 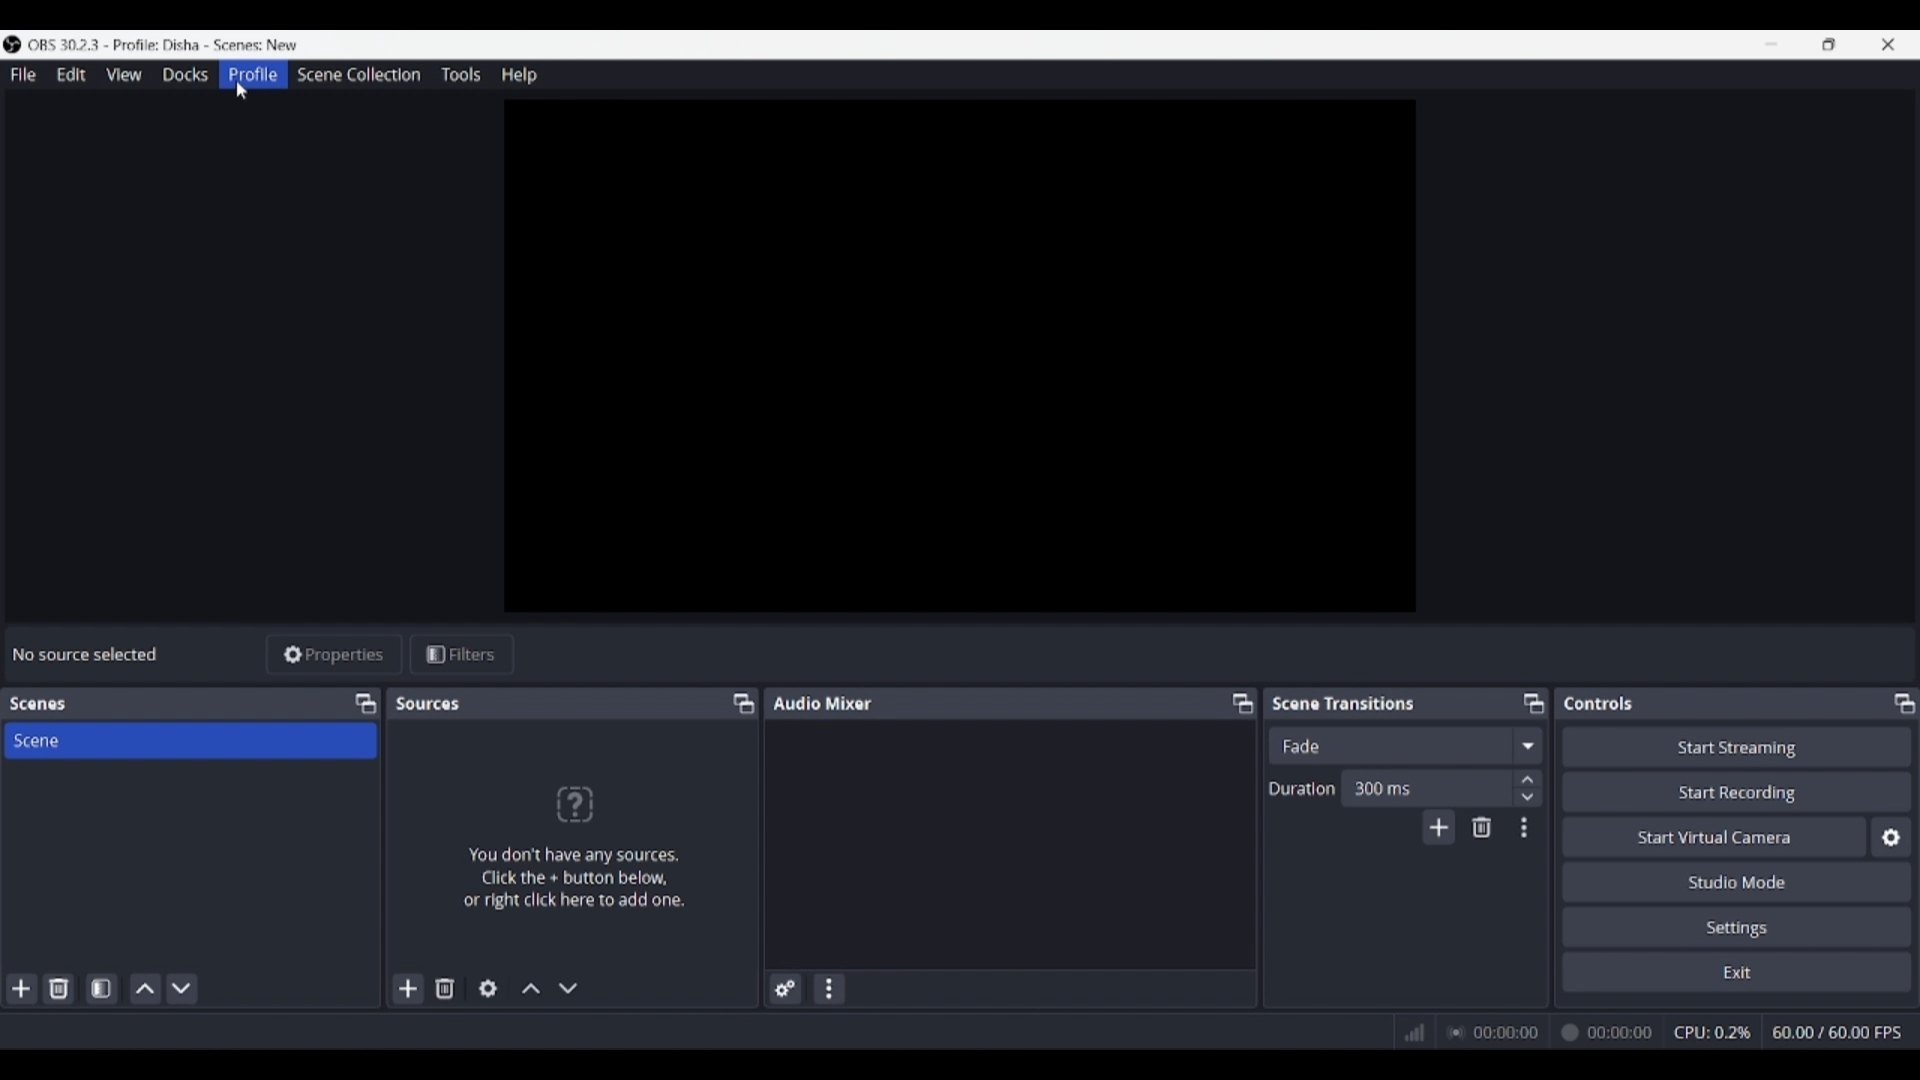 I want to click on Float scenes, so click(x=365, y=704).